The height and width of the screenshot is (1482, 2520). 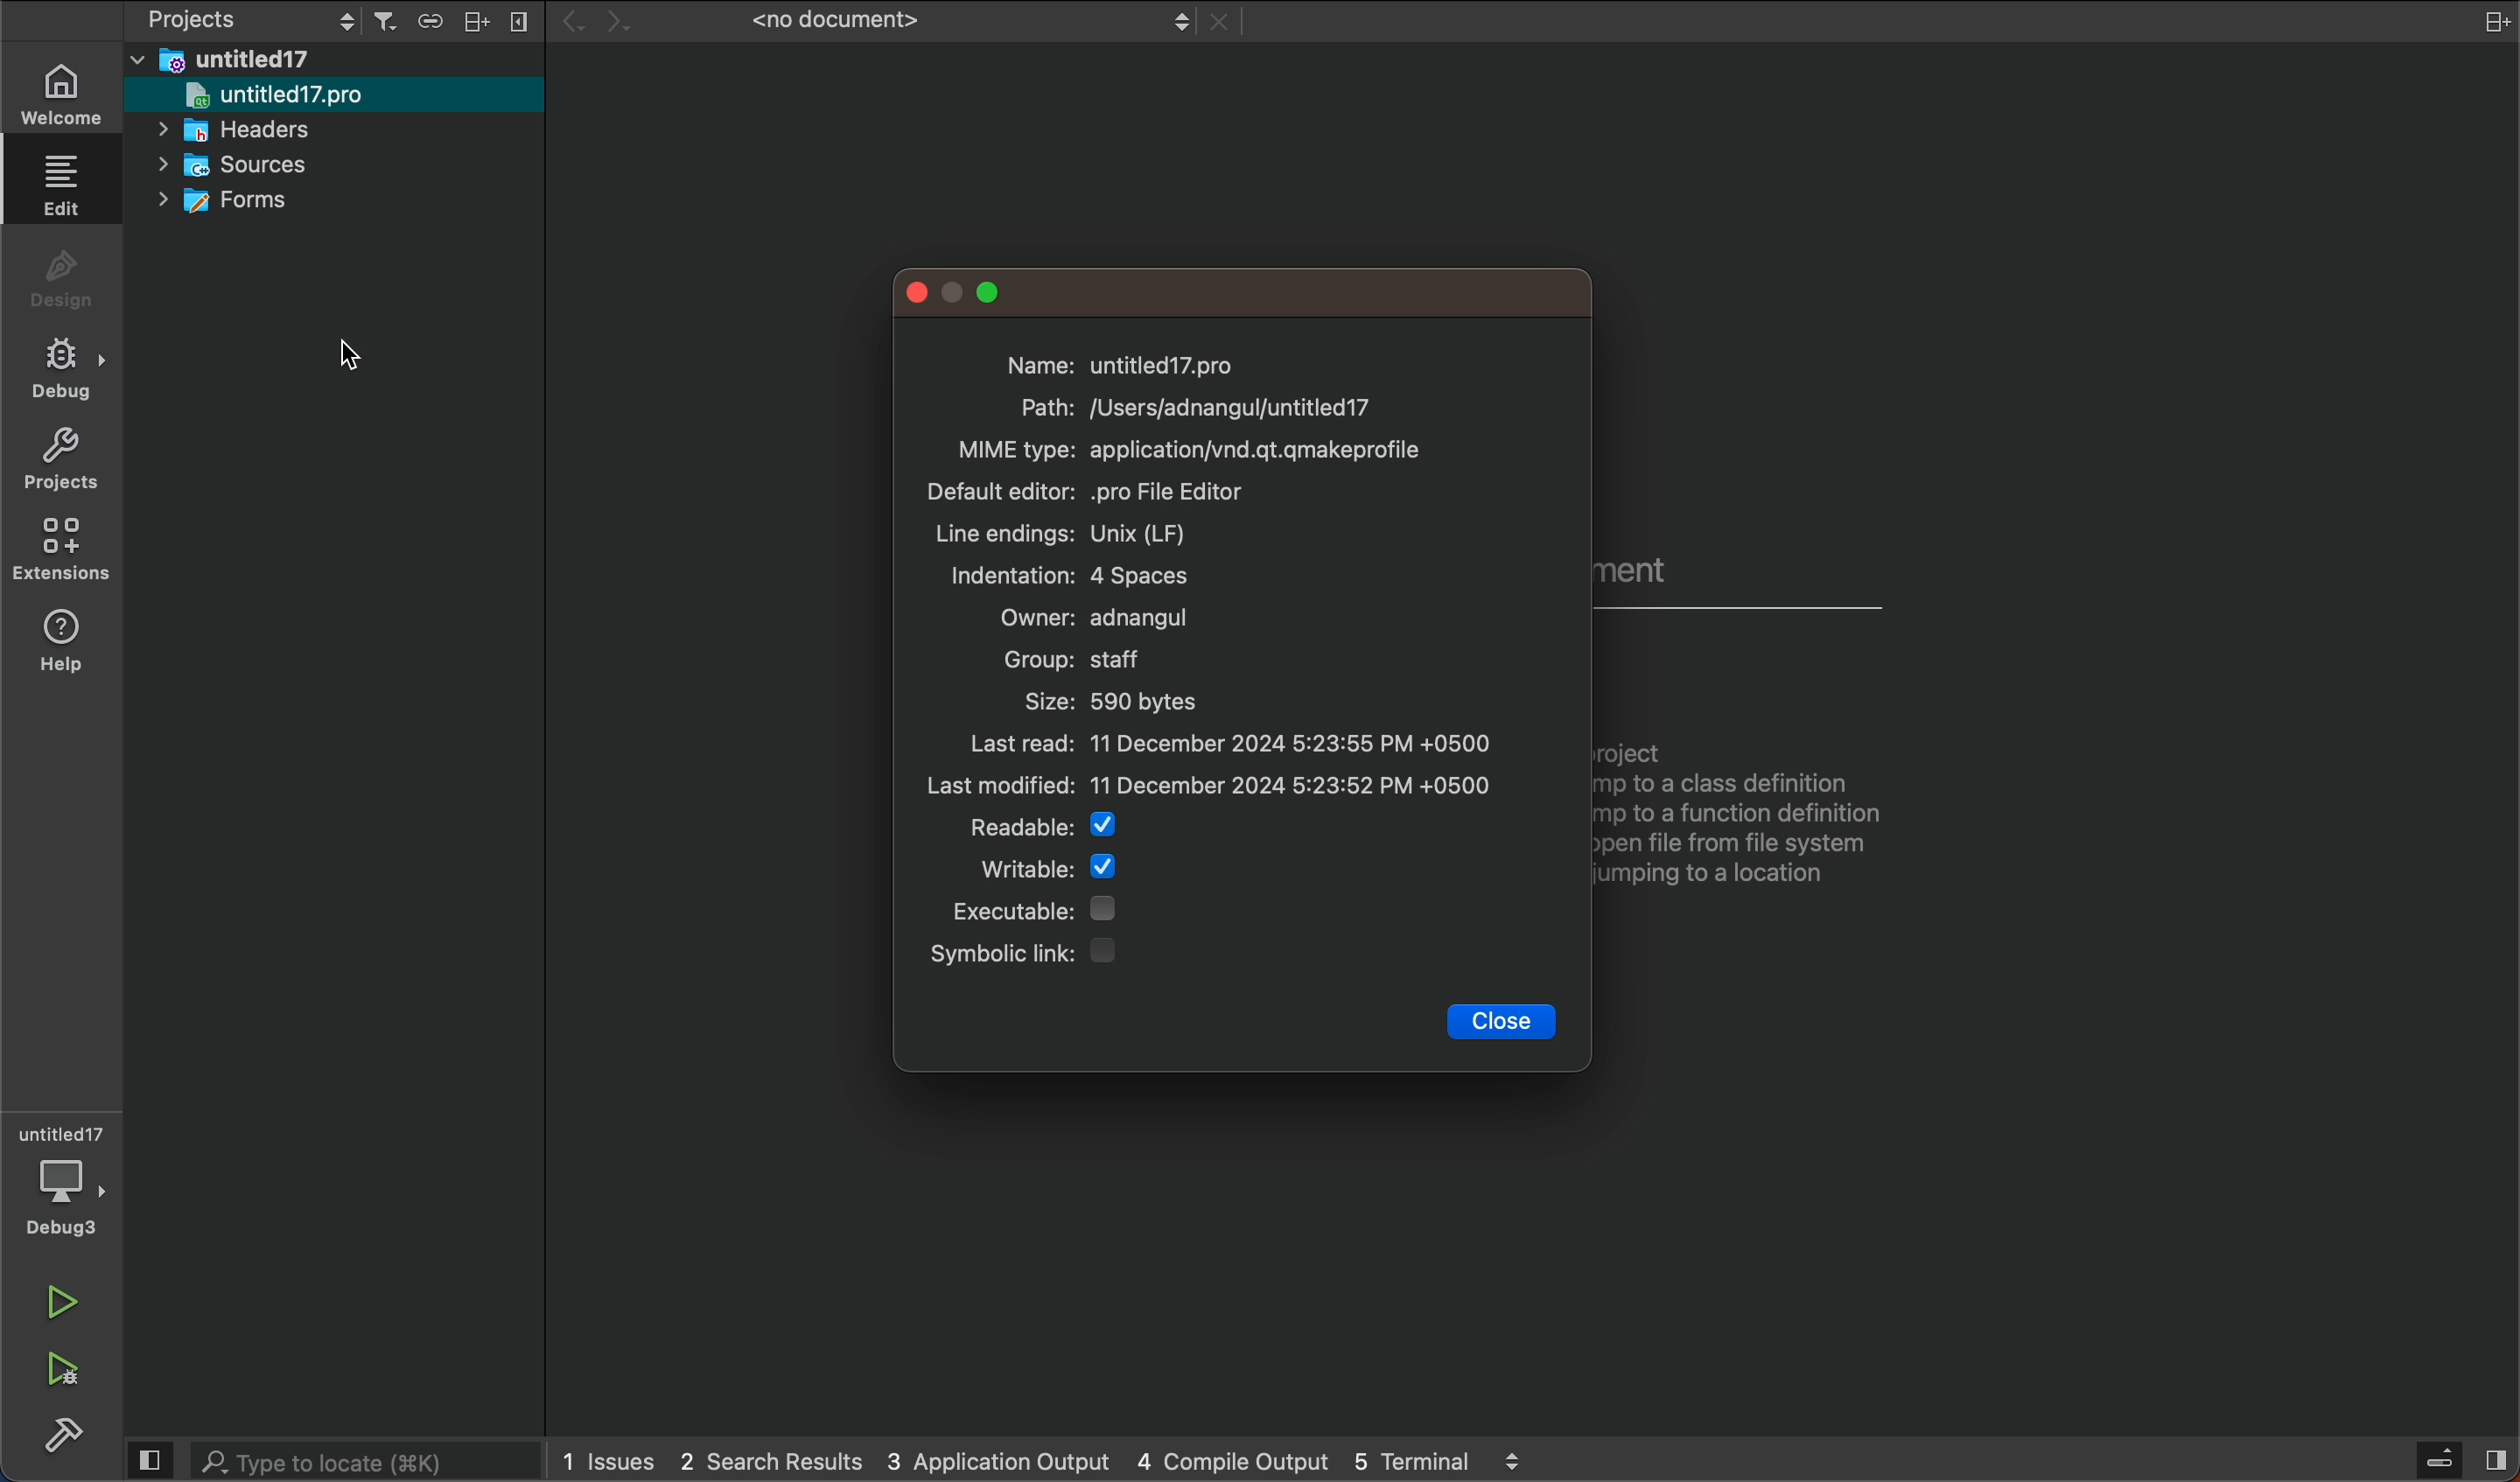 I want to click on search, so click(x=331, y=1463).